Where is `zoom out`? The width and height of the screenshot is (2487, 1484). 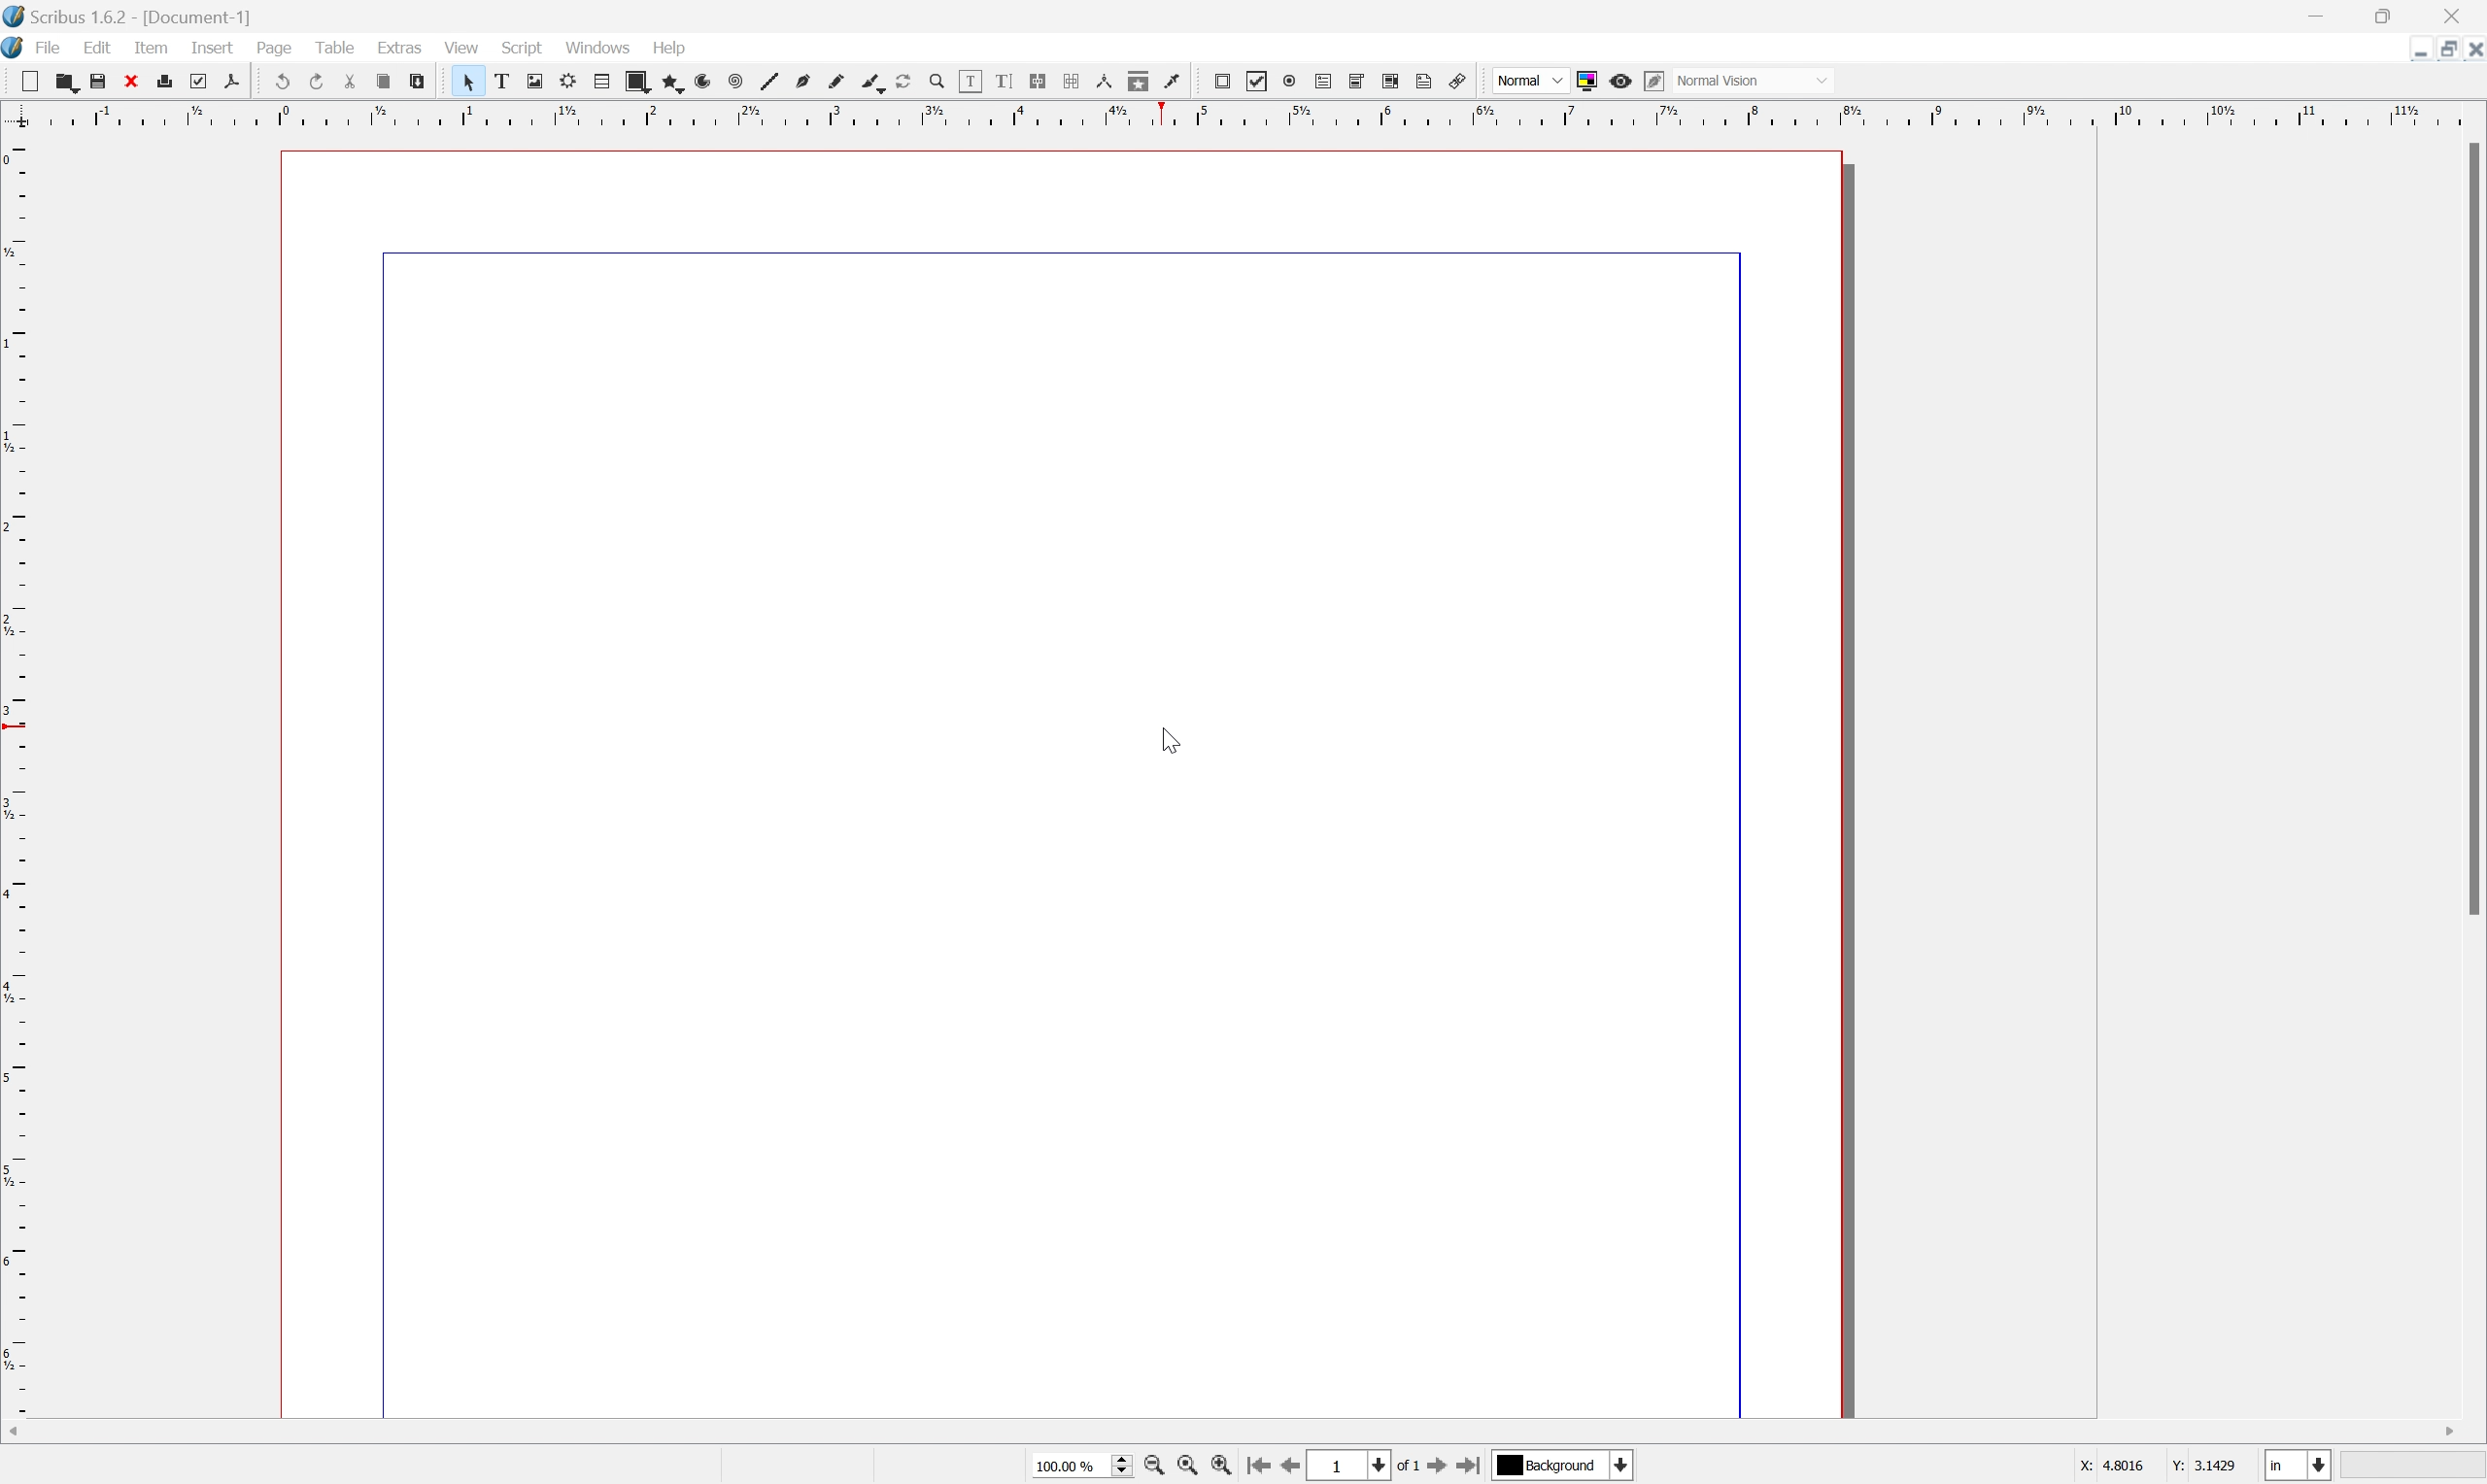
zoom out is located at coordinates (1186, 1466).